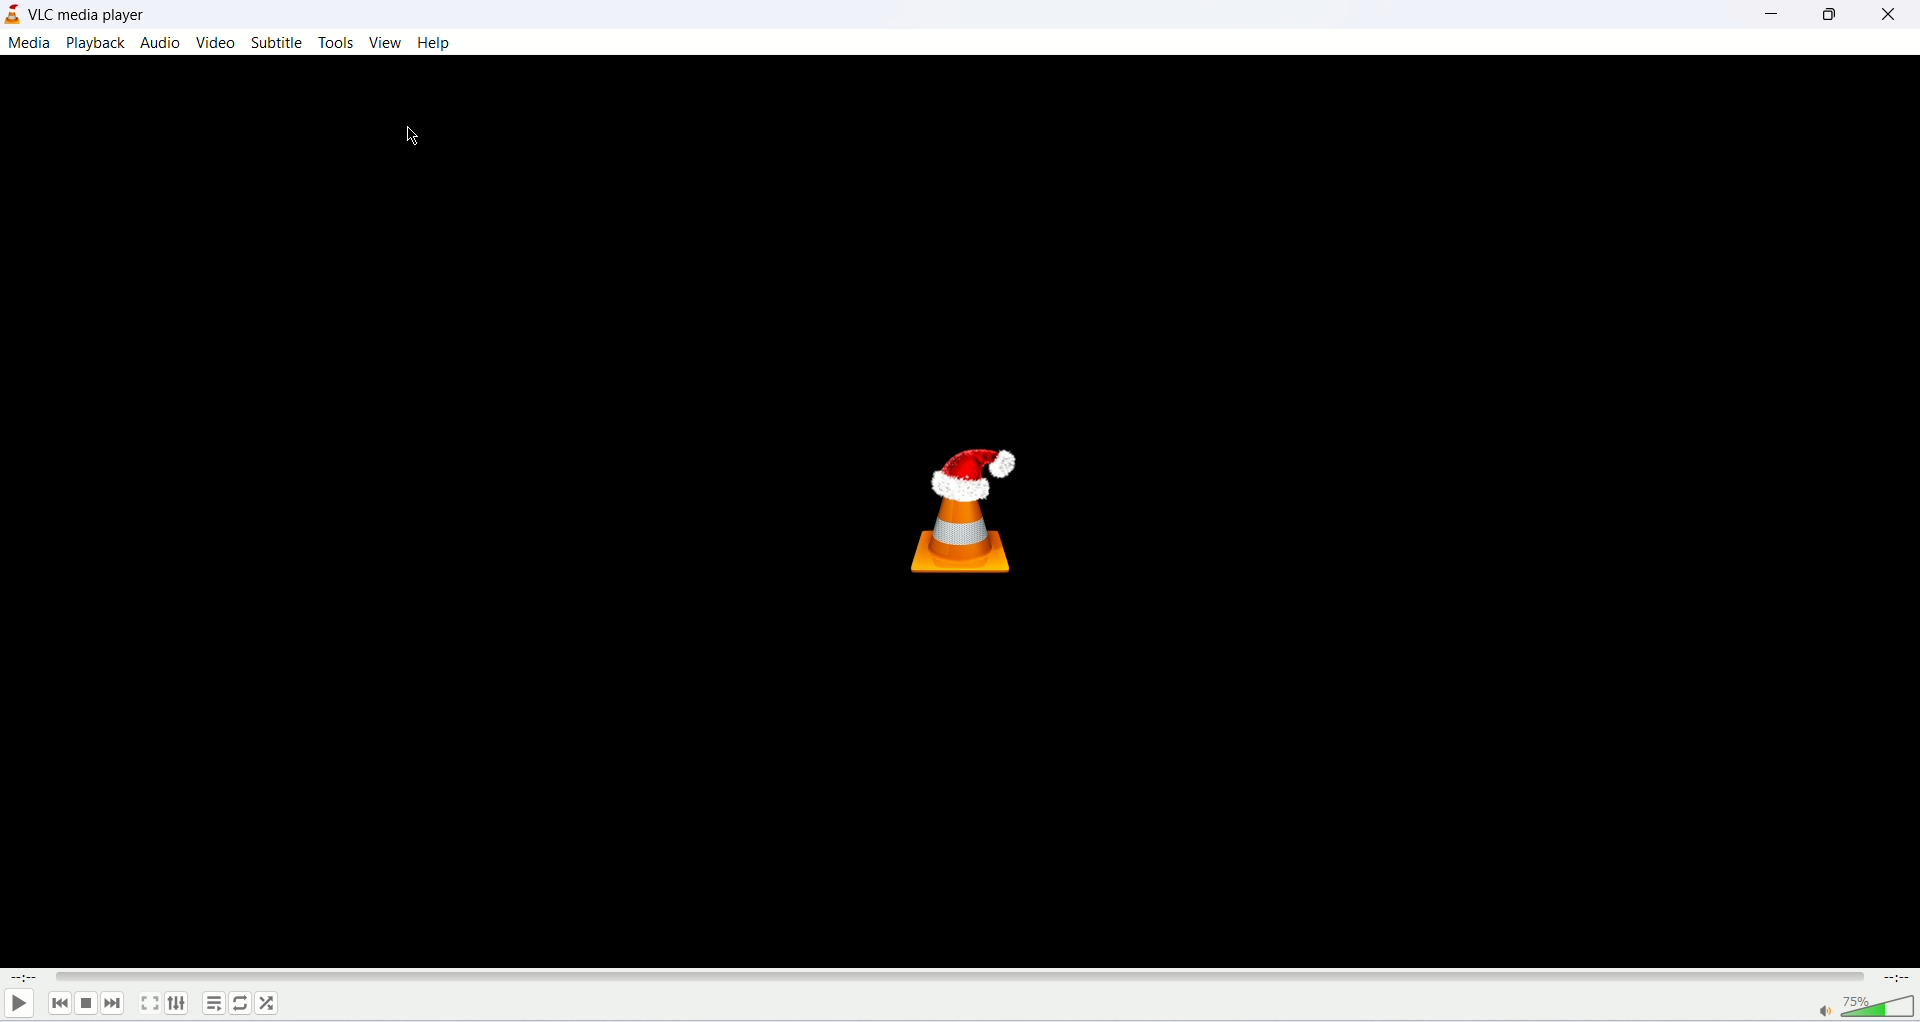 The width and height of the screenshot is (1920, 1022). Describe the element at coordinates (28, 44) in the screenshot. I see `media` at that location.